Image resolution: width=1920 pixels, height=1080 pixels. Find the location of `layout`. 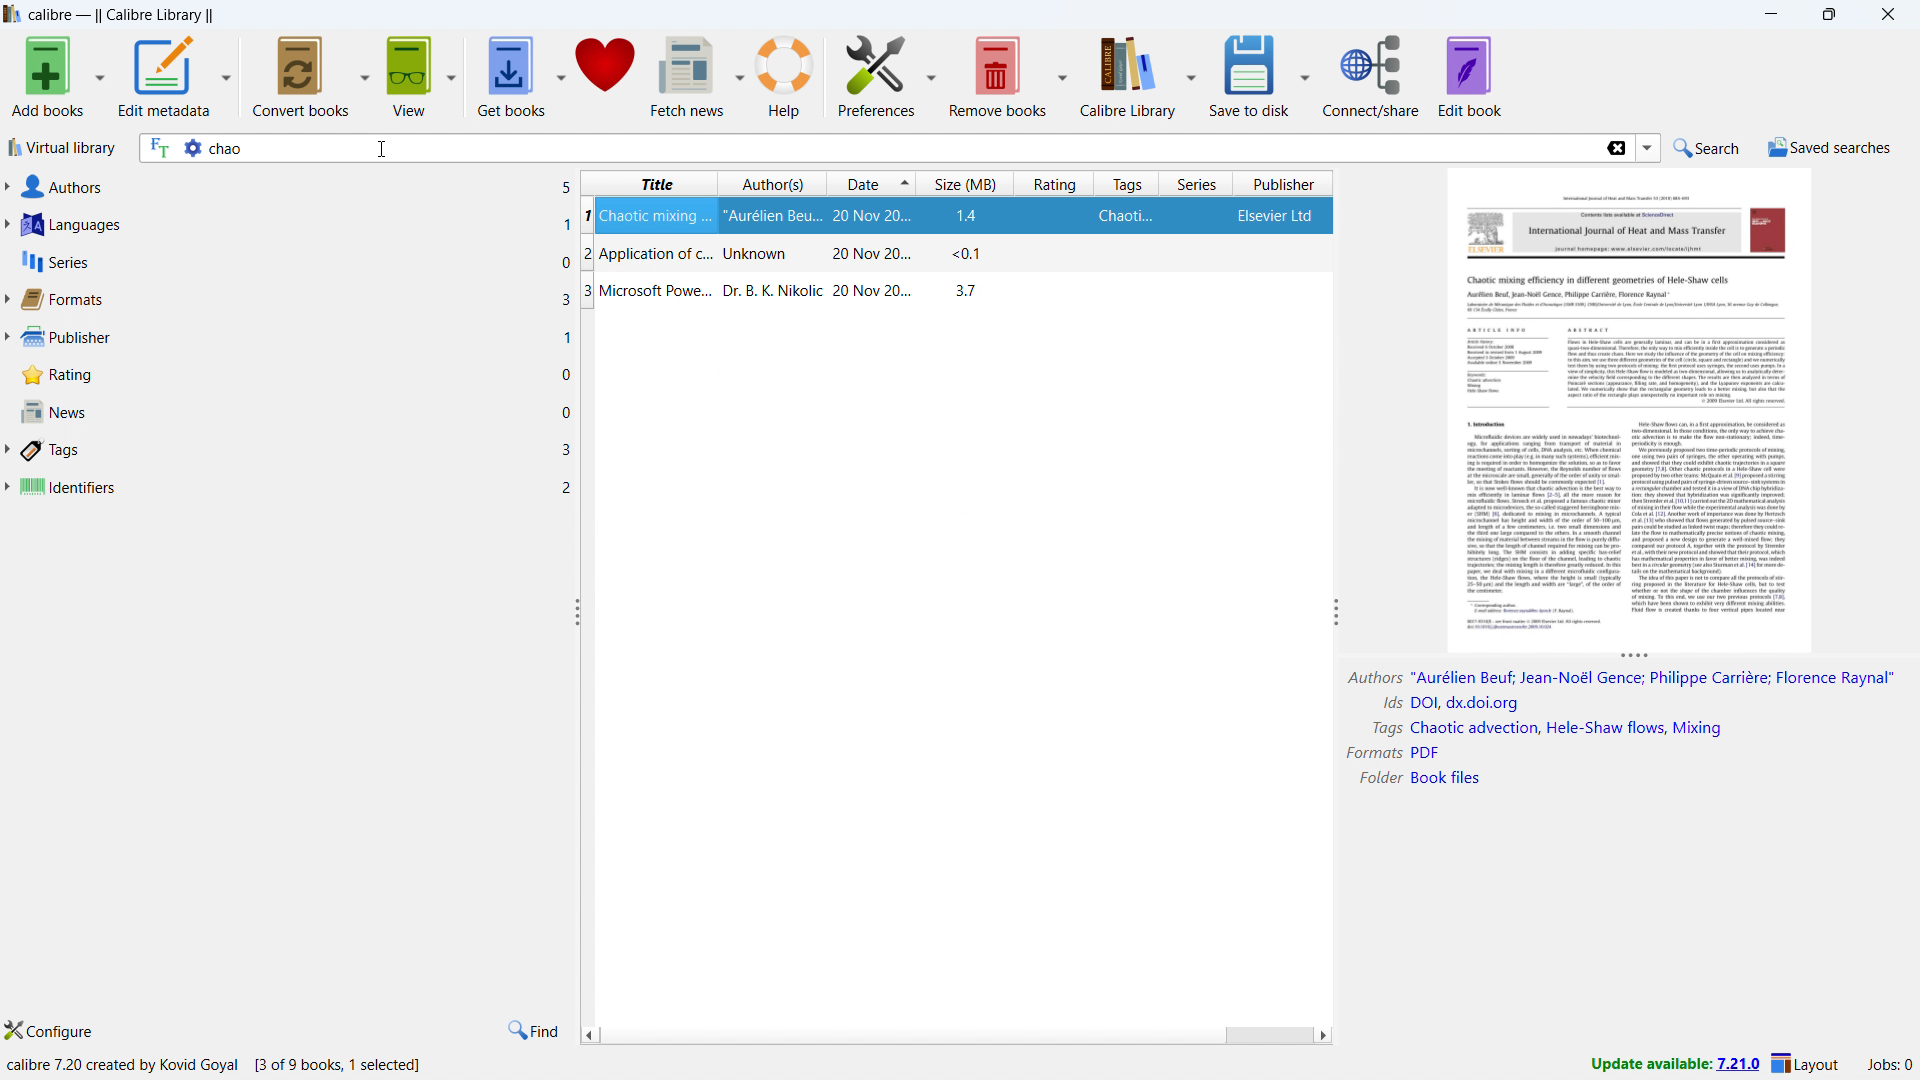

layout is located at coordinates (1808, 1064).